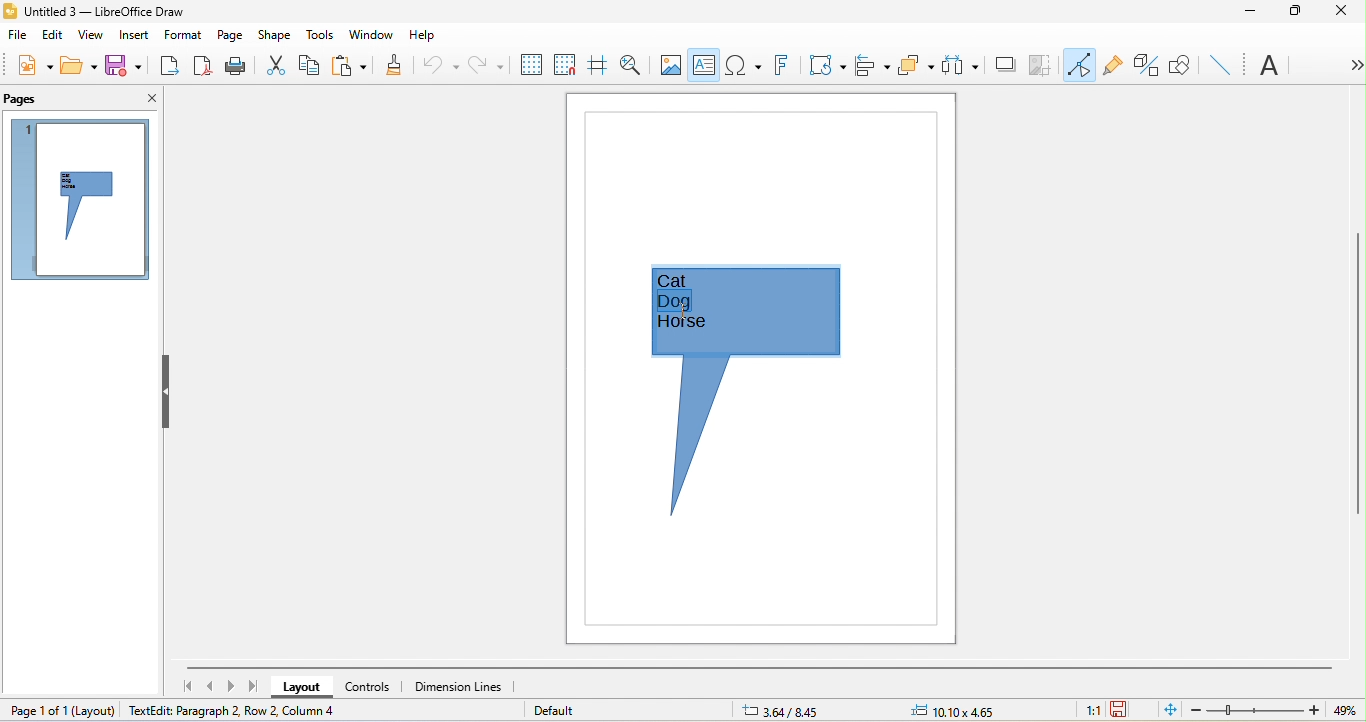 The image size is (1366, 722). What do you see at coordinates (682, 299) in the screenshot?
I see `select text` at bounding box center [682, 299].